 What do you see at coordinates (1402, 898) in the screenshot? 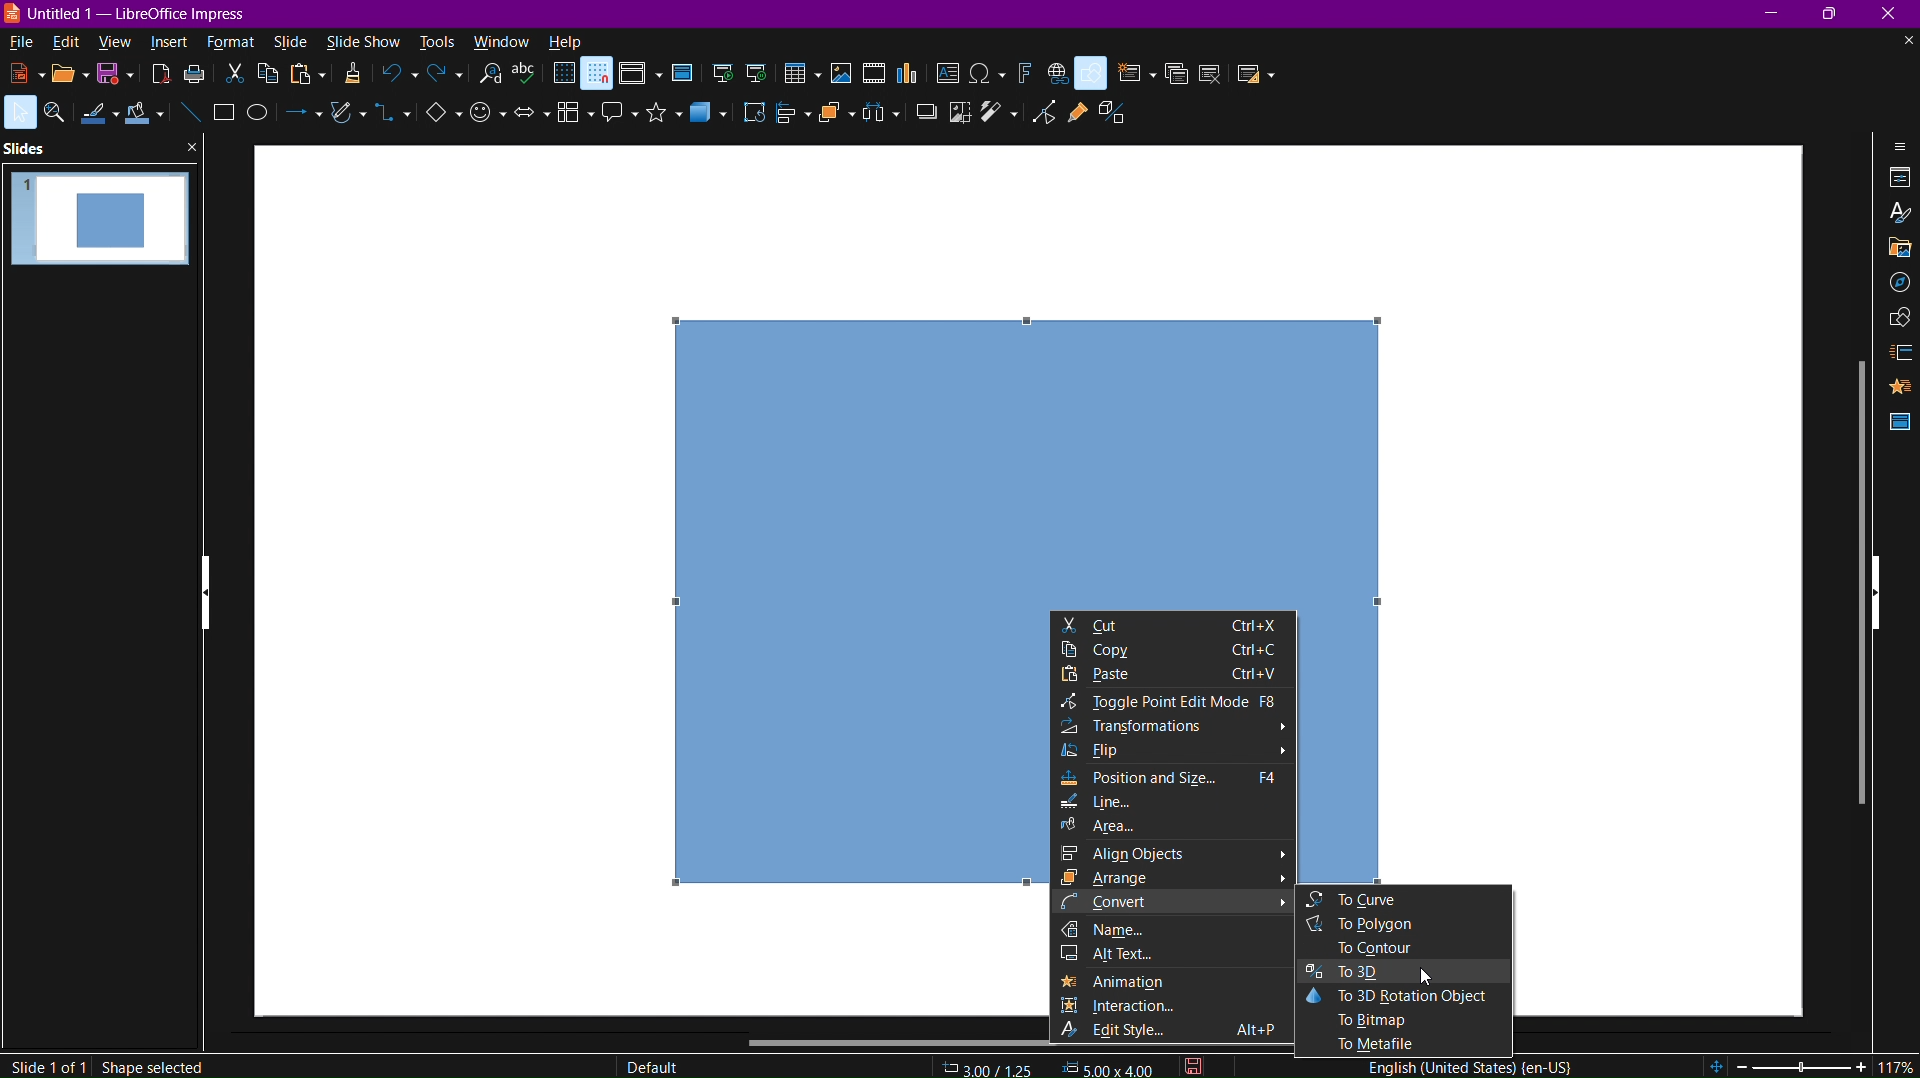
I see `To Curve` at bounding box center [1402, 898].